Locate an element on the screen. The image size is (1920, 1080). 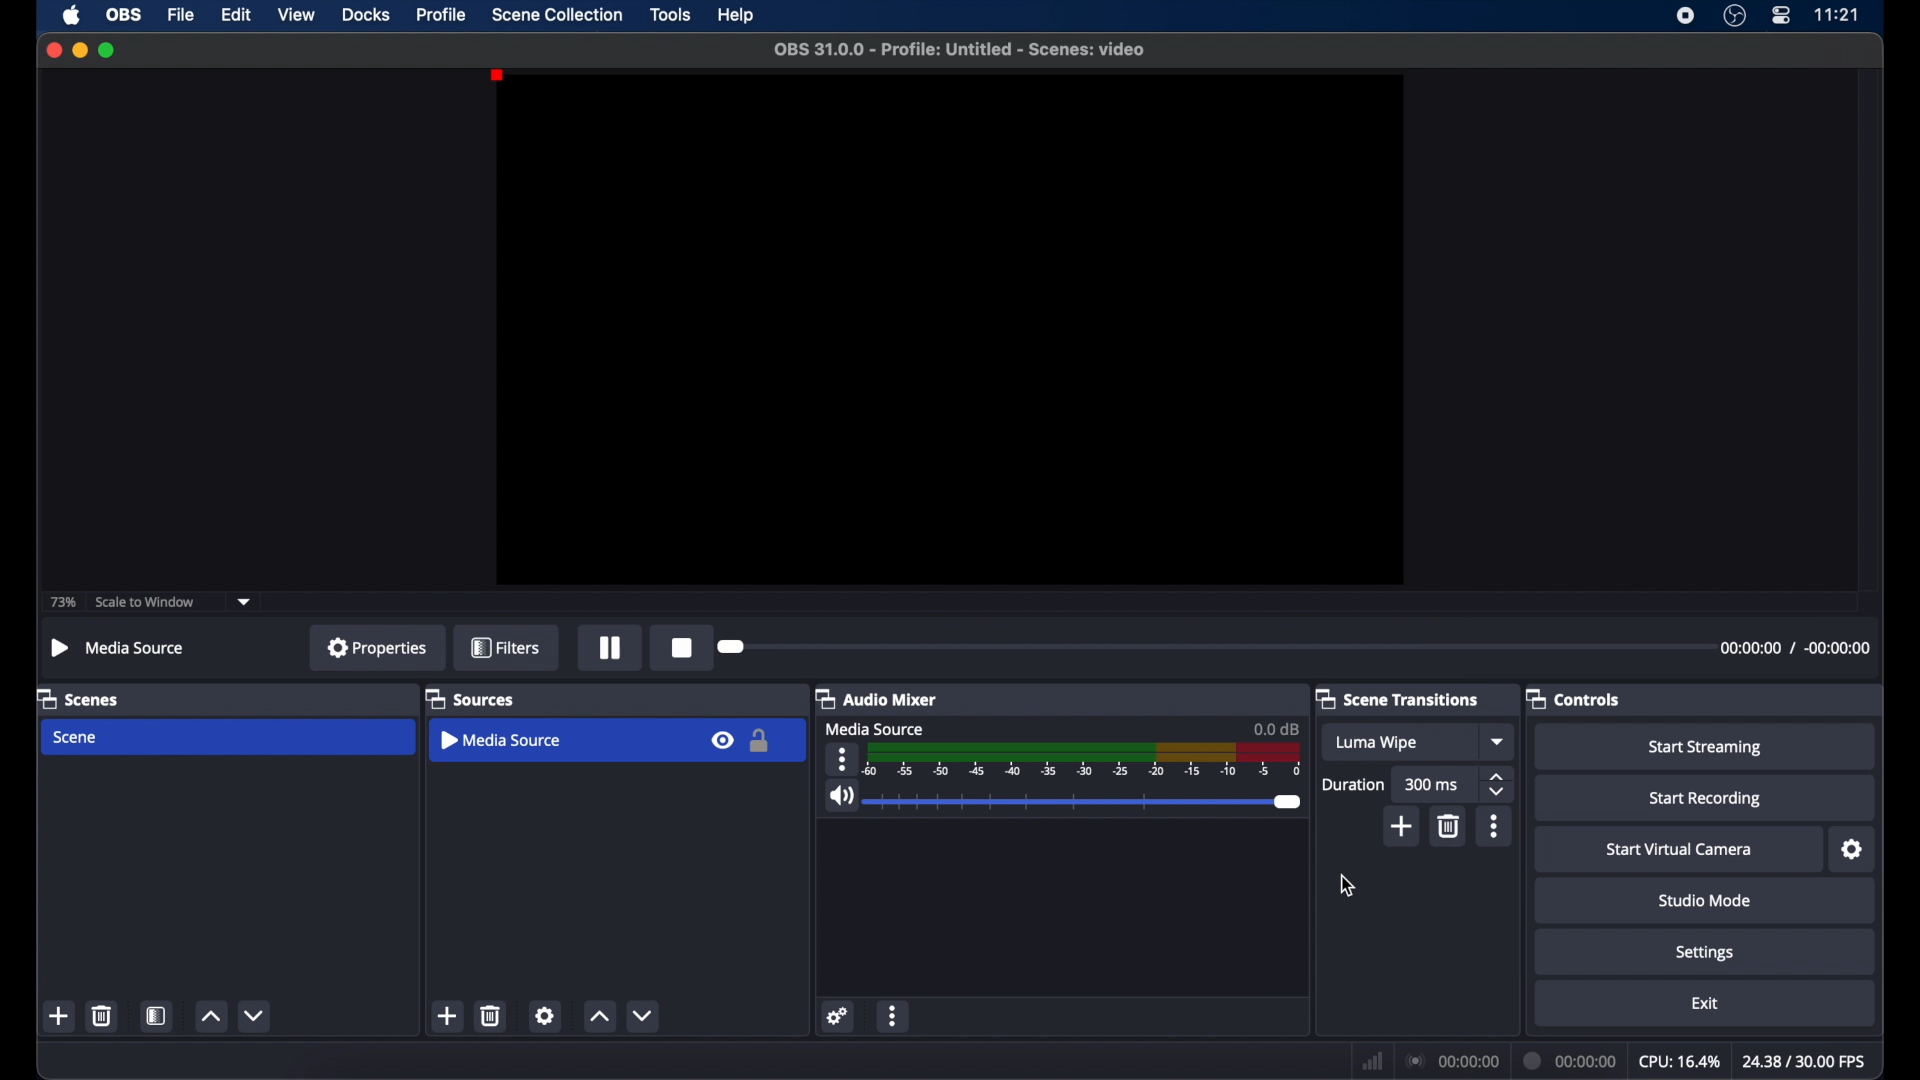
profile is located at coordinates (442, 15).